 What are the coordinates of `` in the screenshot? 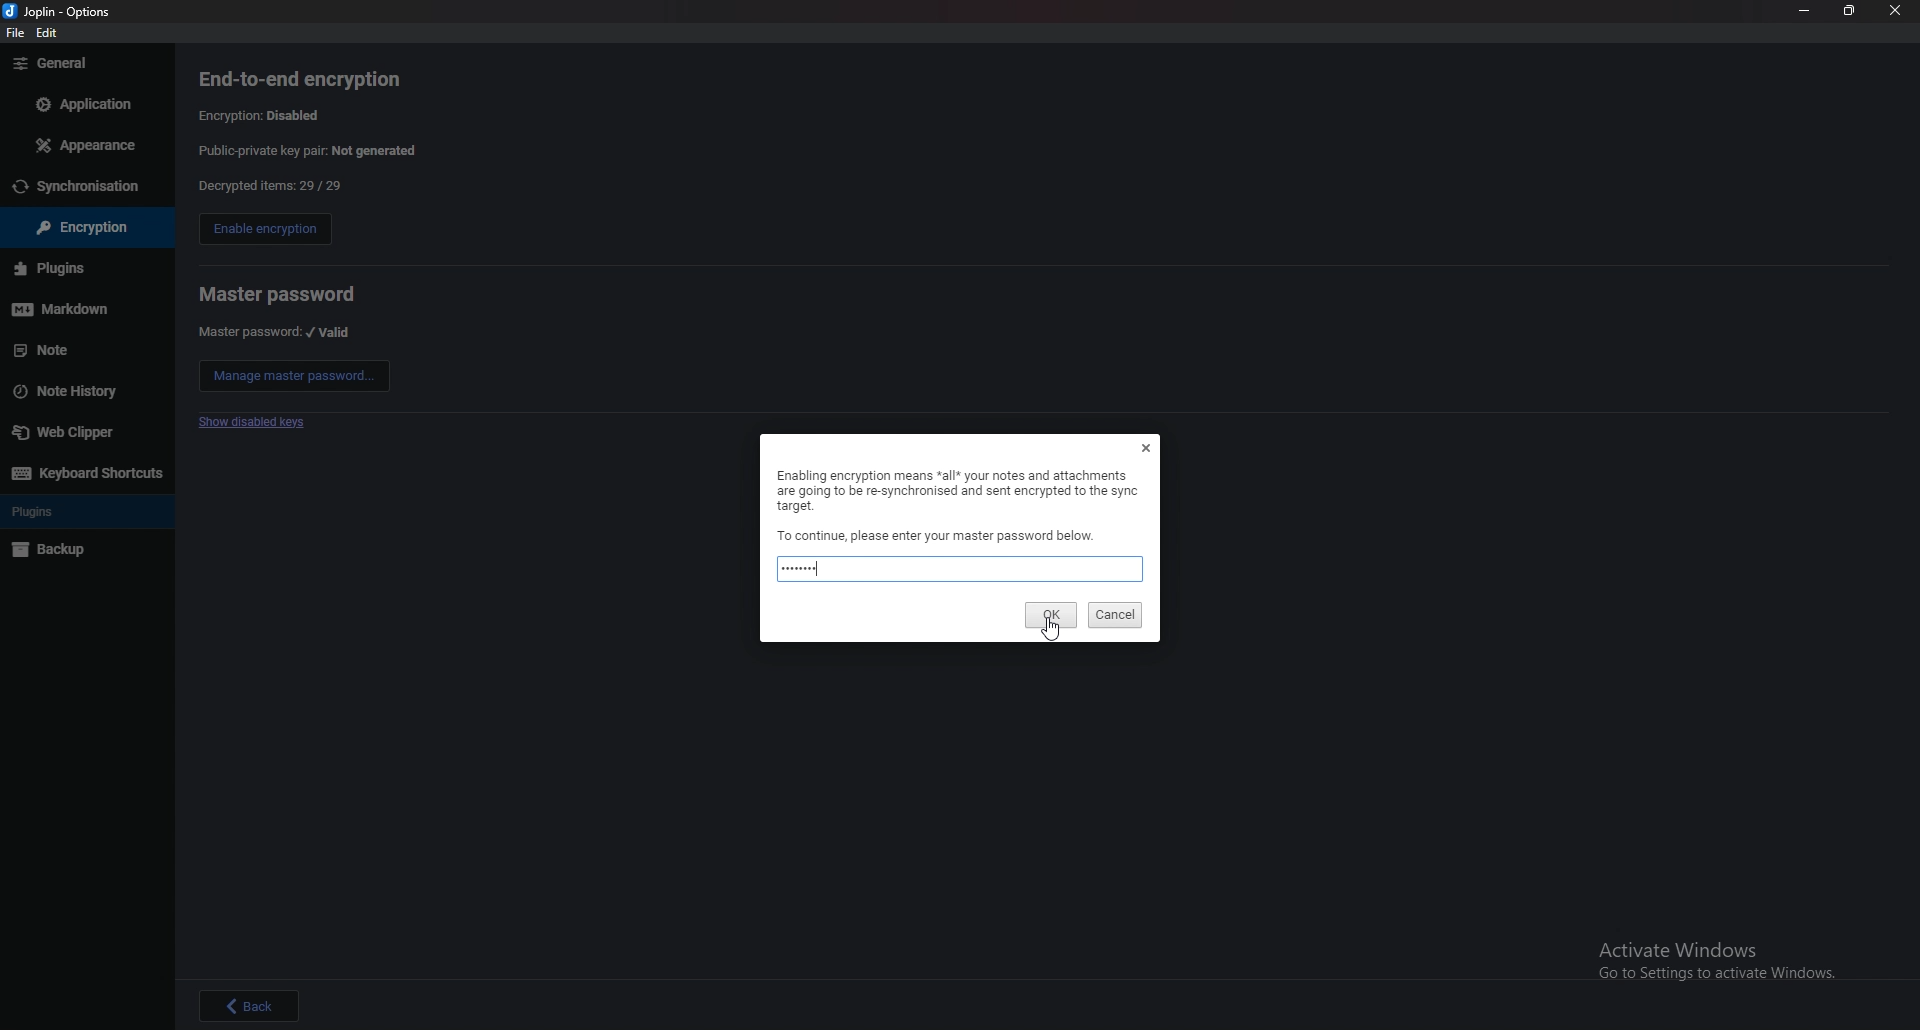 It's located at (56, 552).